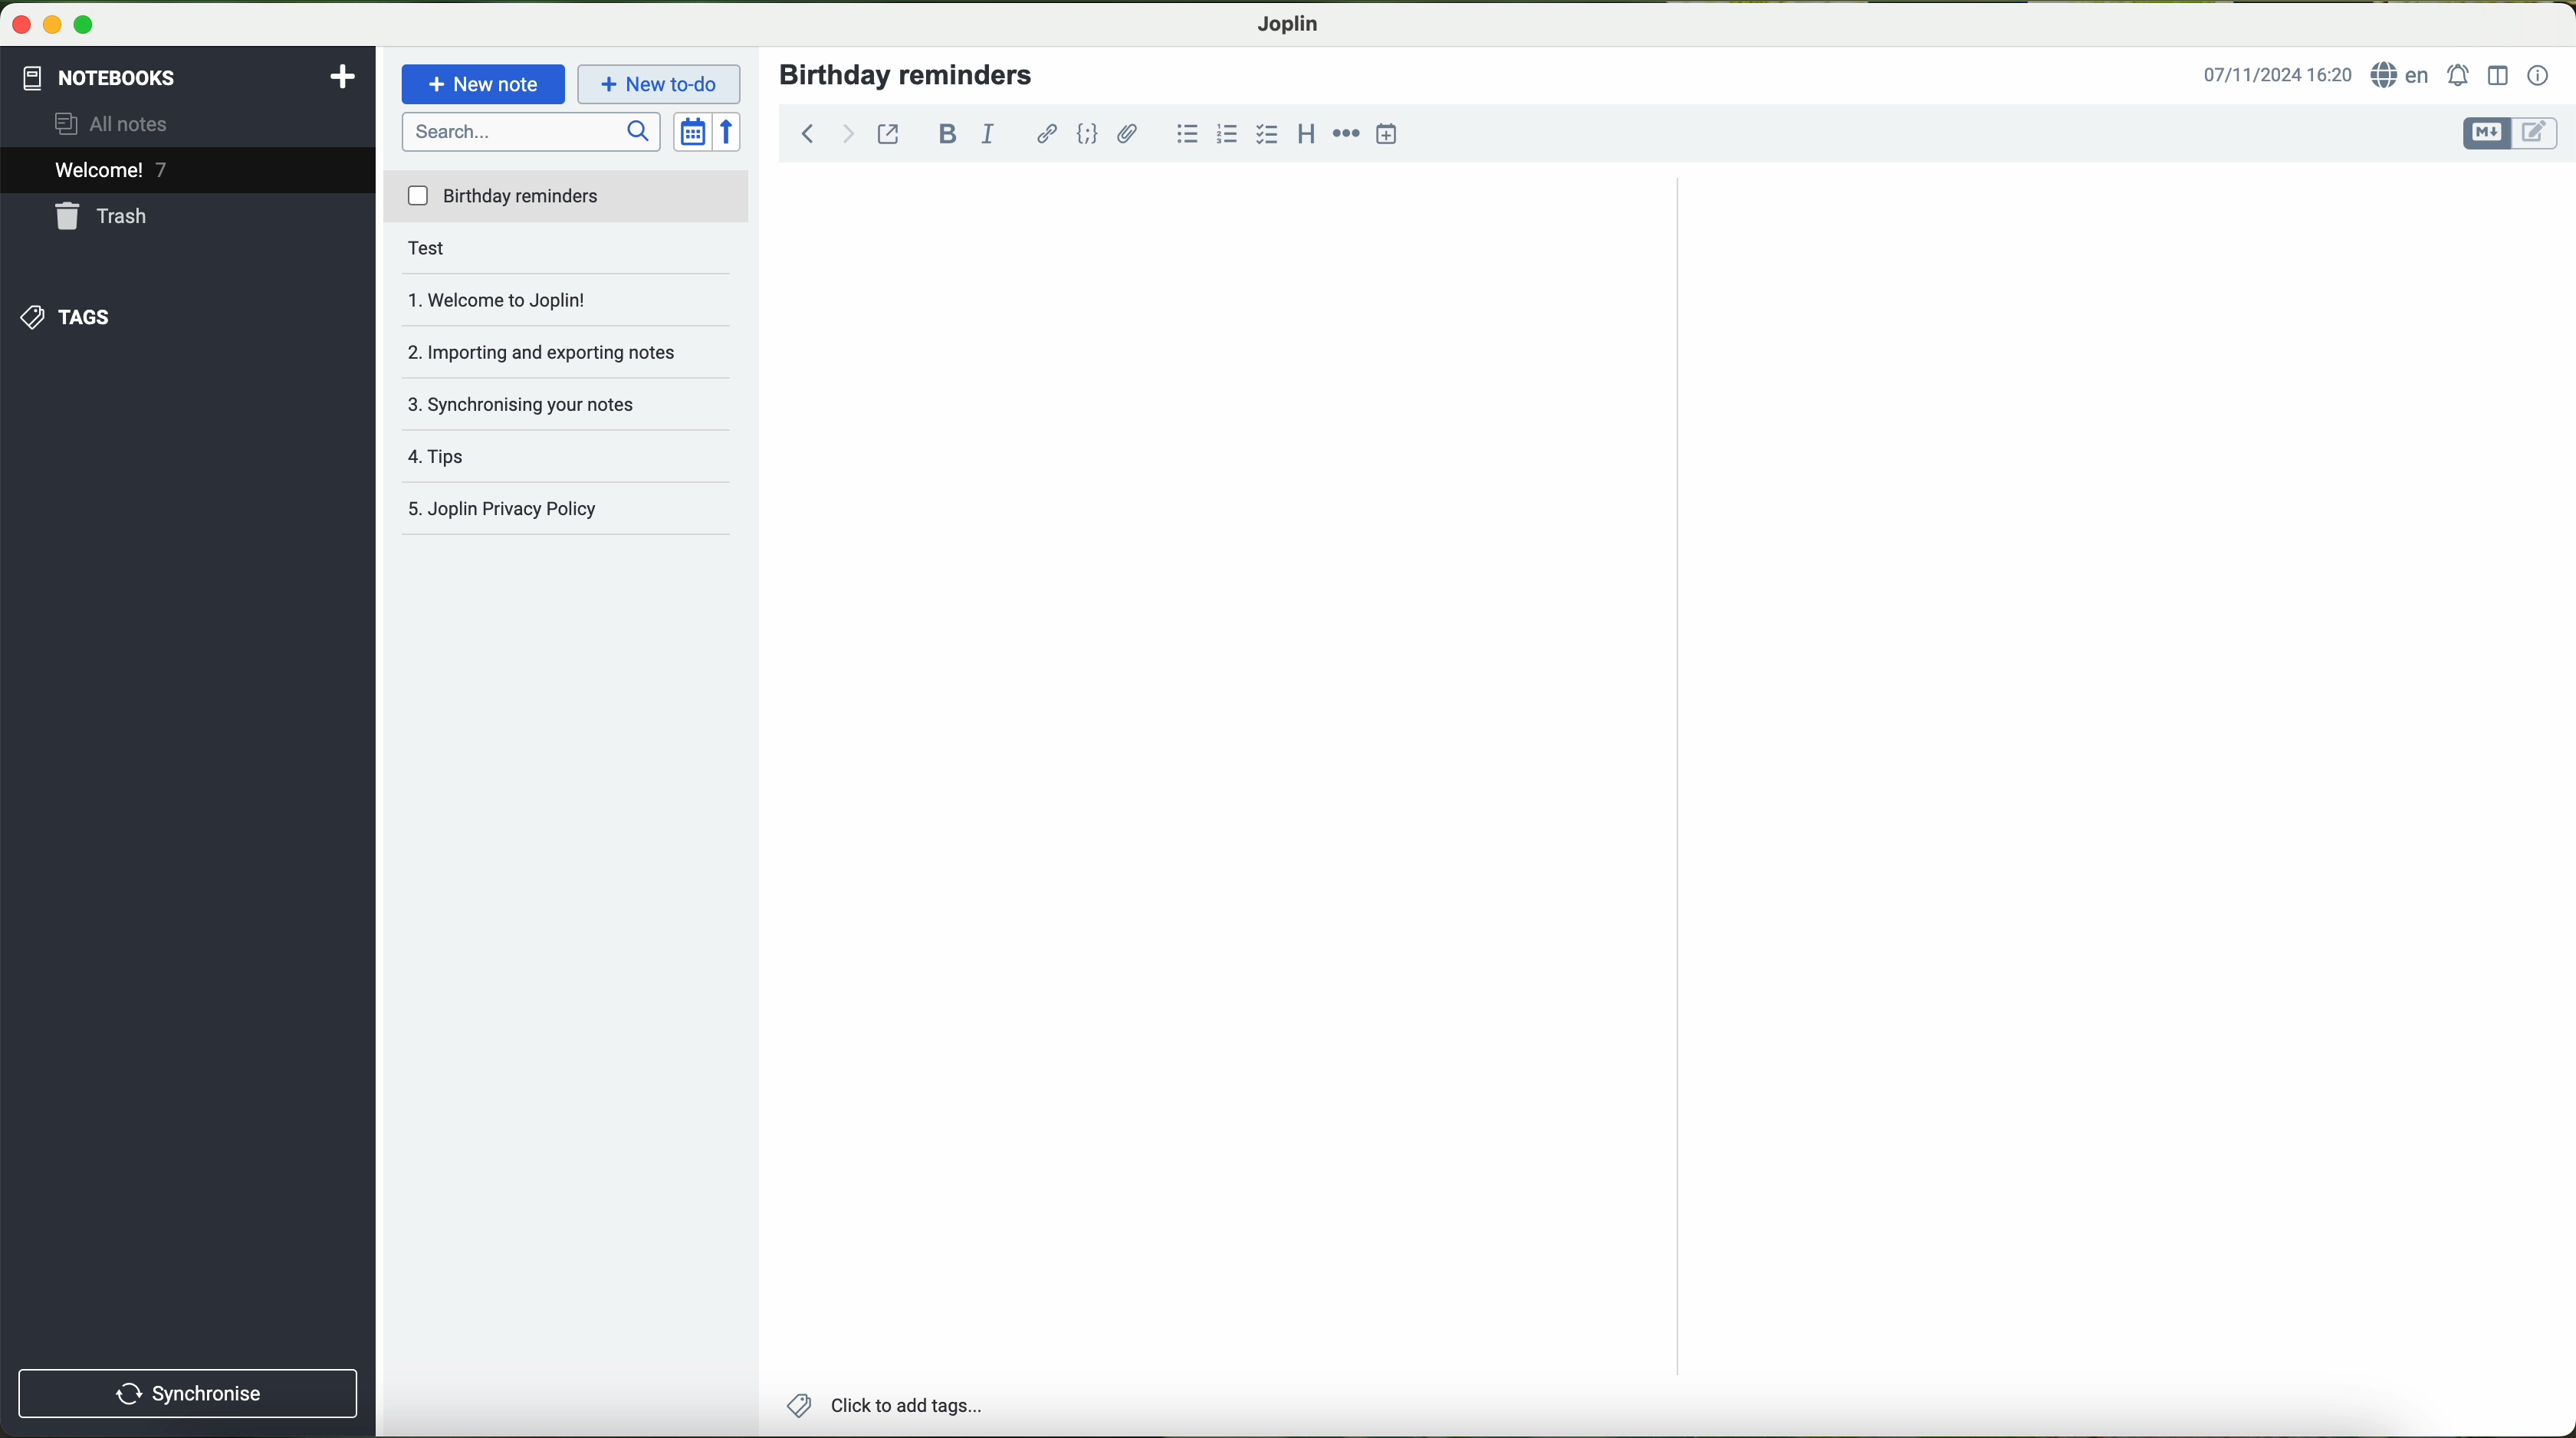 The image size is (2576, 1438). I want to click on horizontal rule, so click(1346, 134).